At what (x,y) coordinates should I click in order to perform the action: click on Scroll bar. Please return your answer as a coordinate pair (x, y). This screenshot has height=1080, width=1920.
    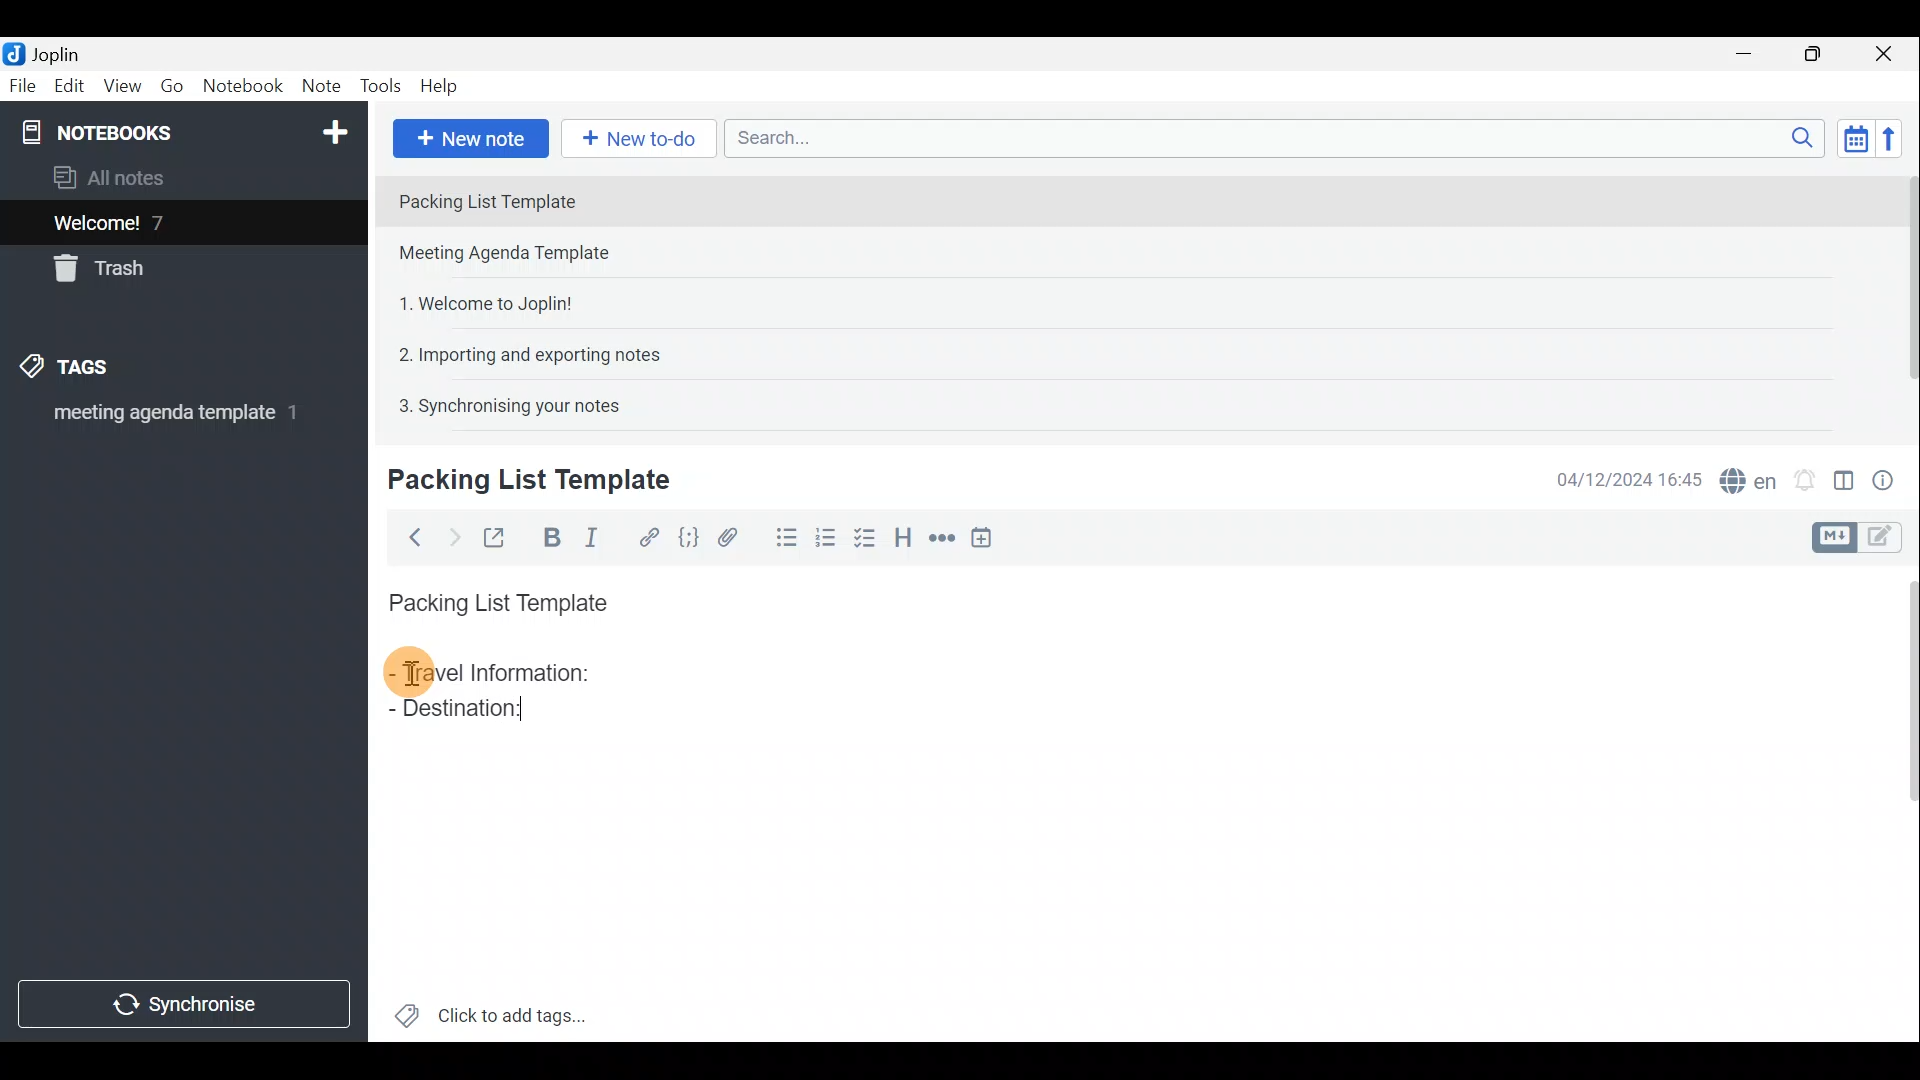
    Looking at the image, I should click on (1901, 292).